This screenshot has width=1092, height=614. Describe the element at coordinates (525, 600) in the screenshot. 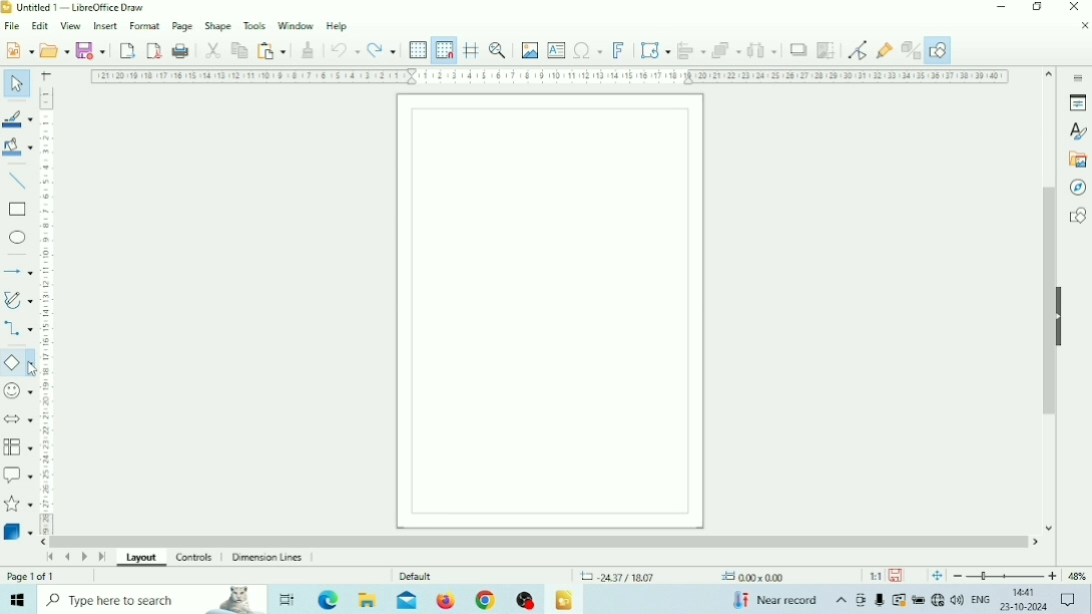

I see `OBS Studio` at that location.